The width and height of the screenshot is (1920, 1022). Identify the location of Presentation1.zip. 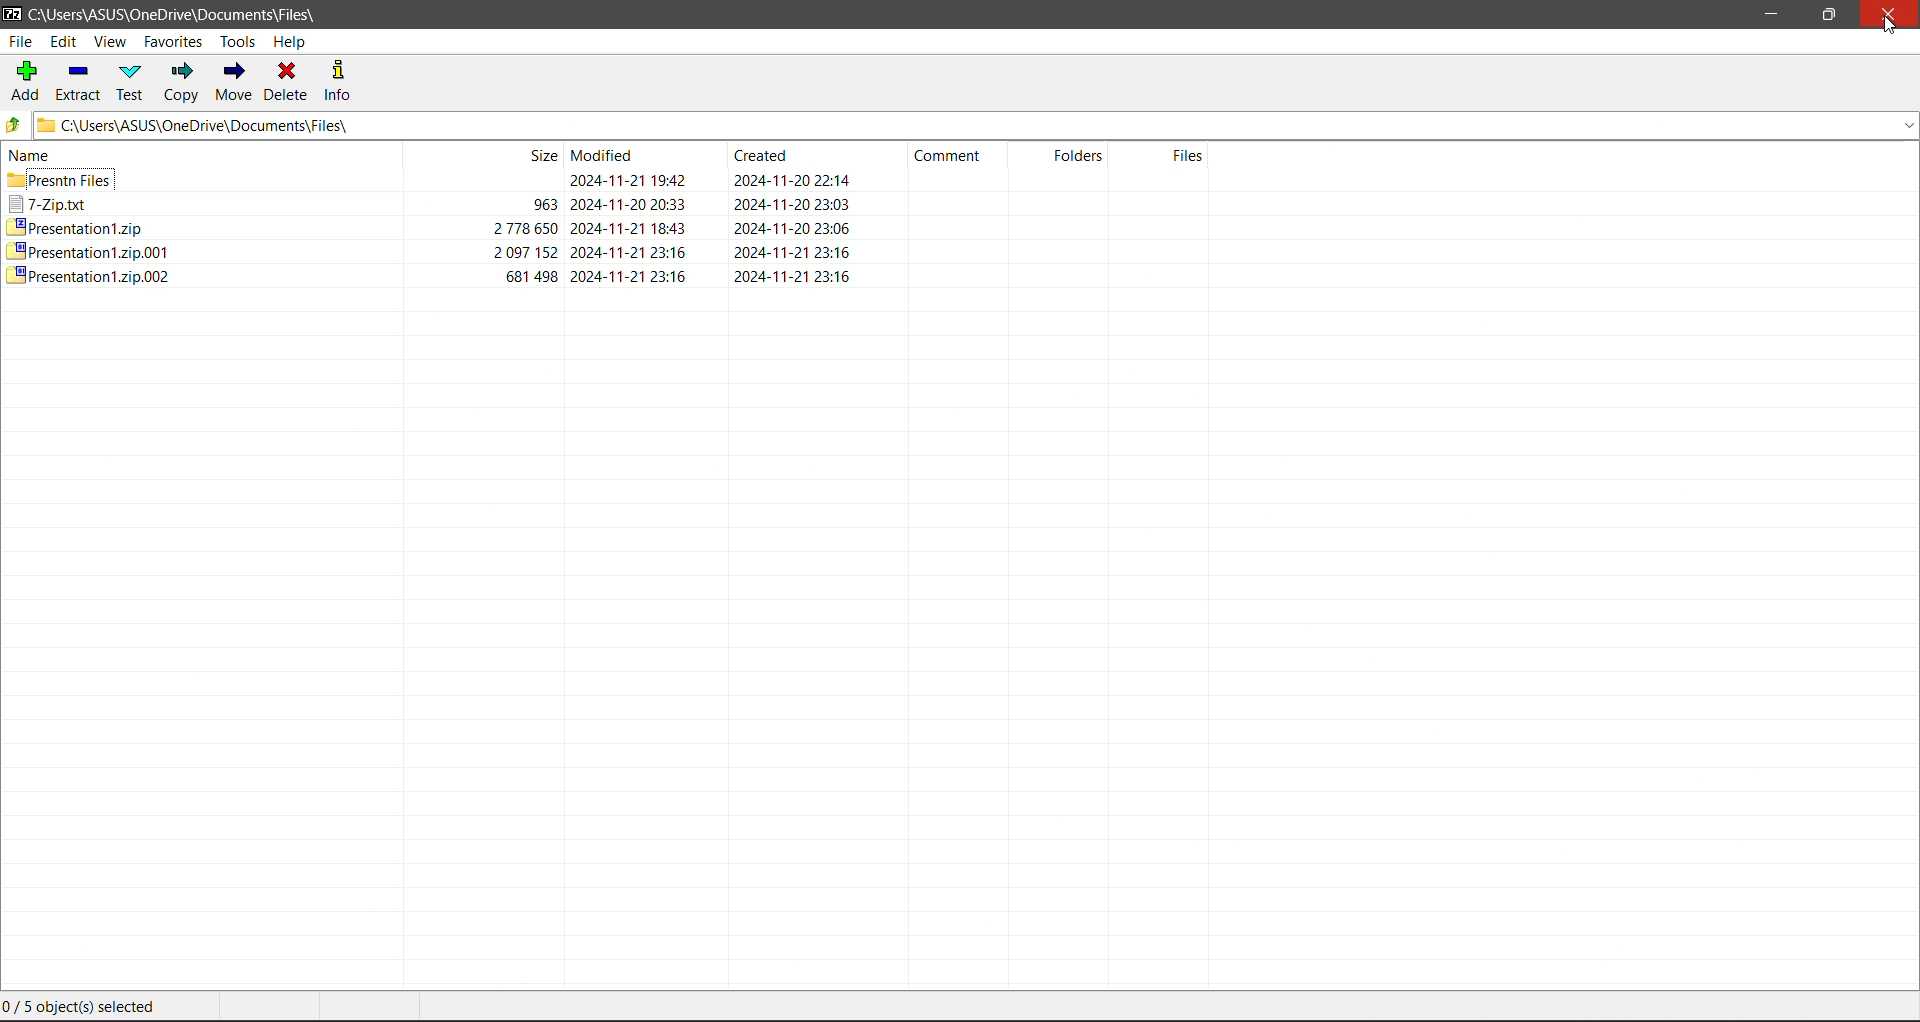
(78, 225).